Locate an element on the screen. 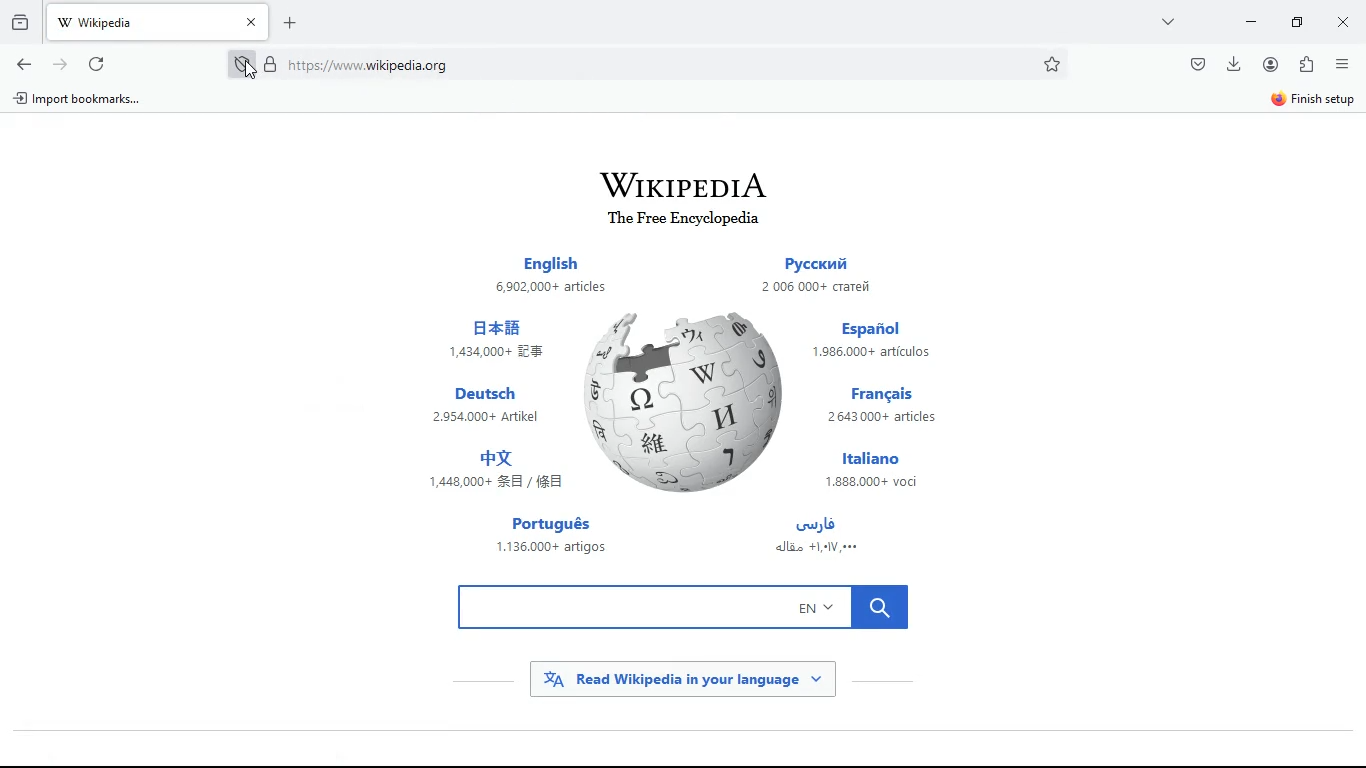 The width and height of the screenshot is (1366, 768). chinese is located at coordinates (496, 342).